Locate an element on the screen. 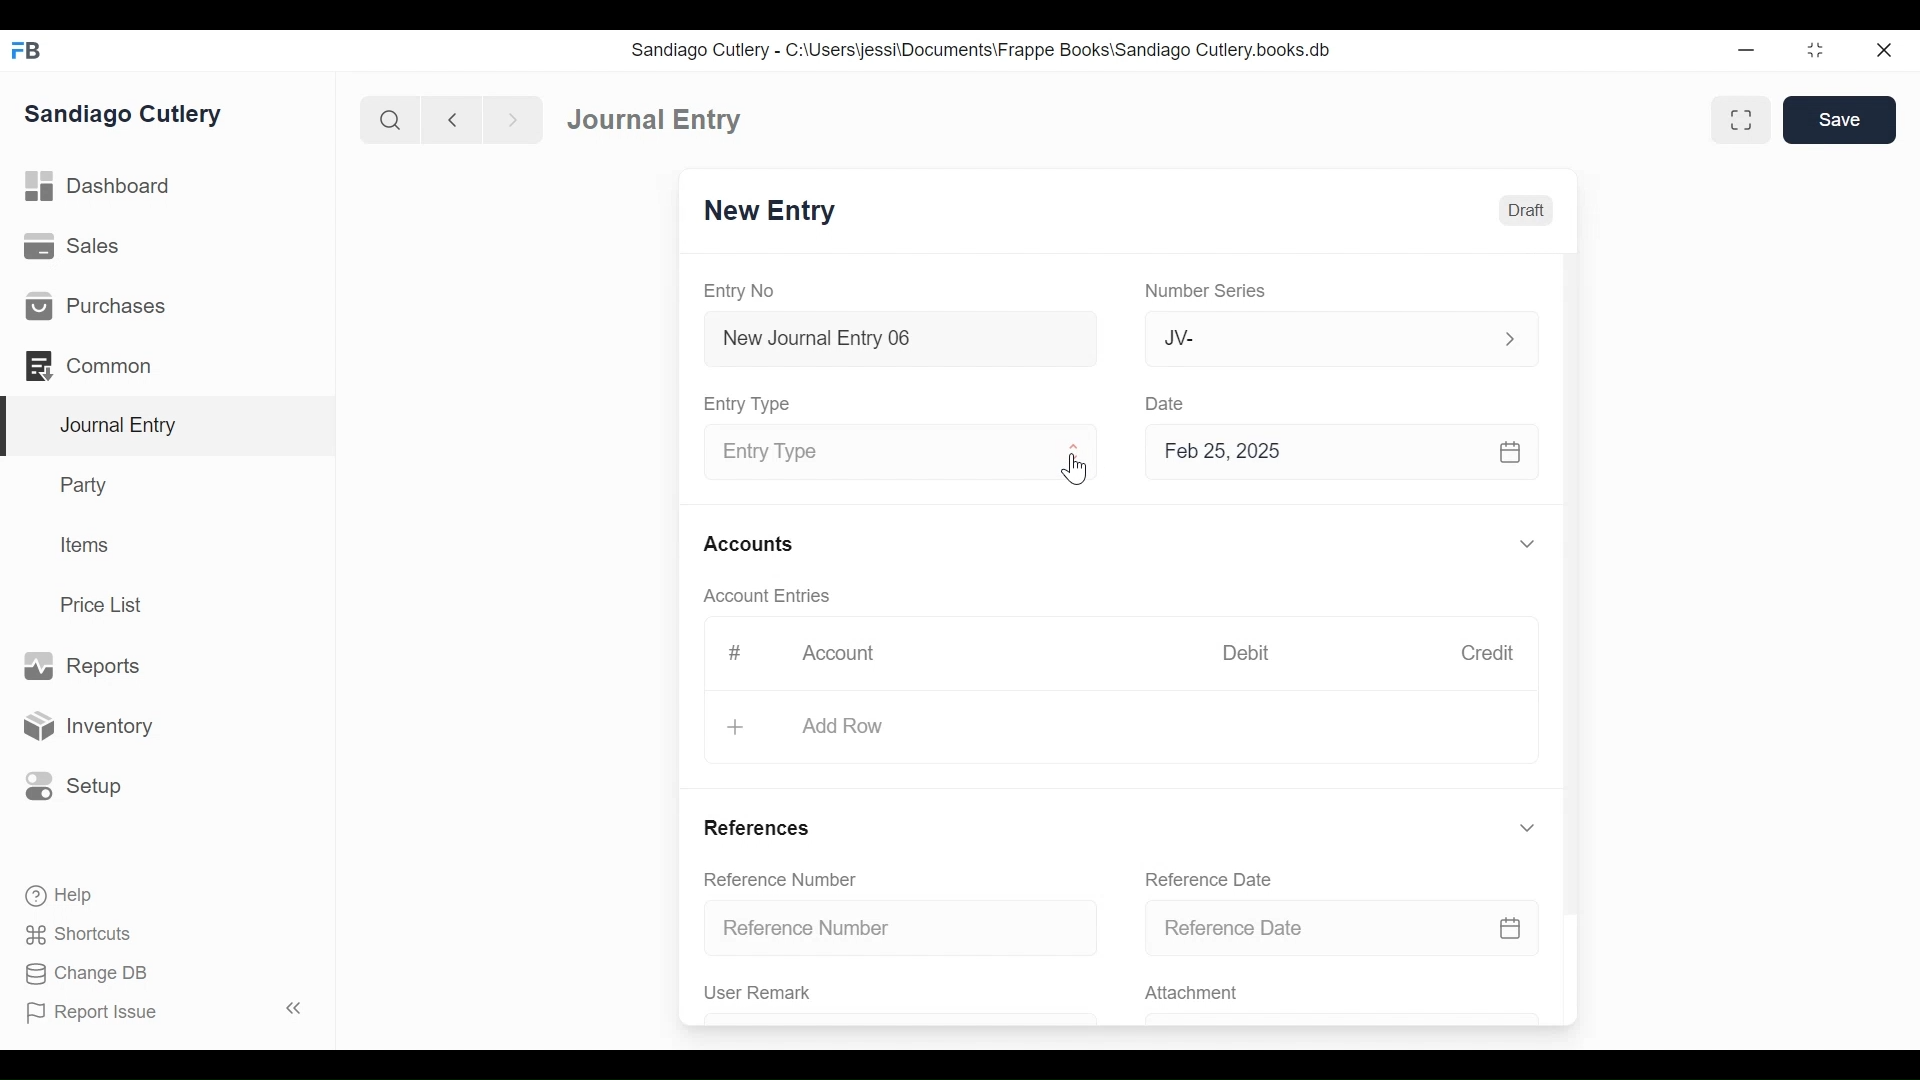 This screenshot has height=1080, width=1920. Expand is located at coordinates (1531, 545).